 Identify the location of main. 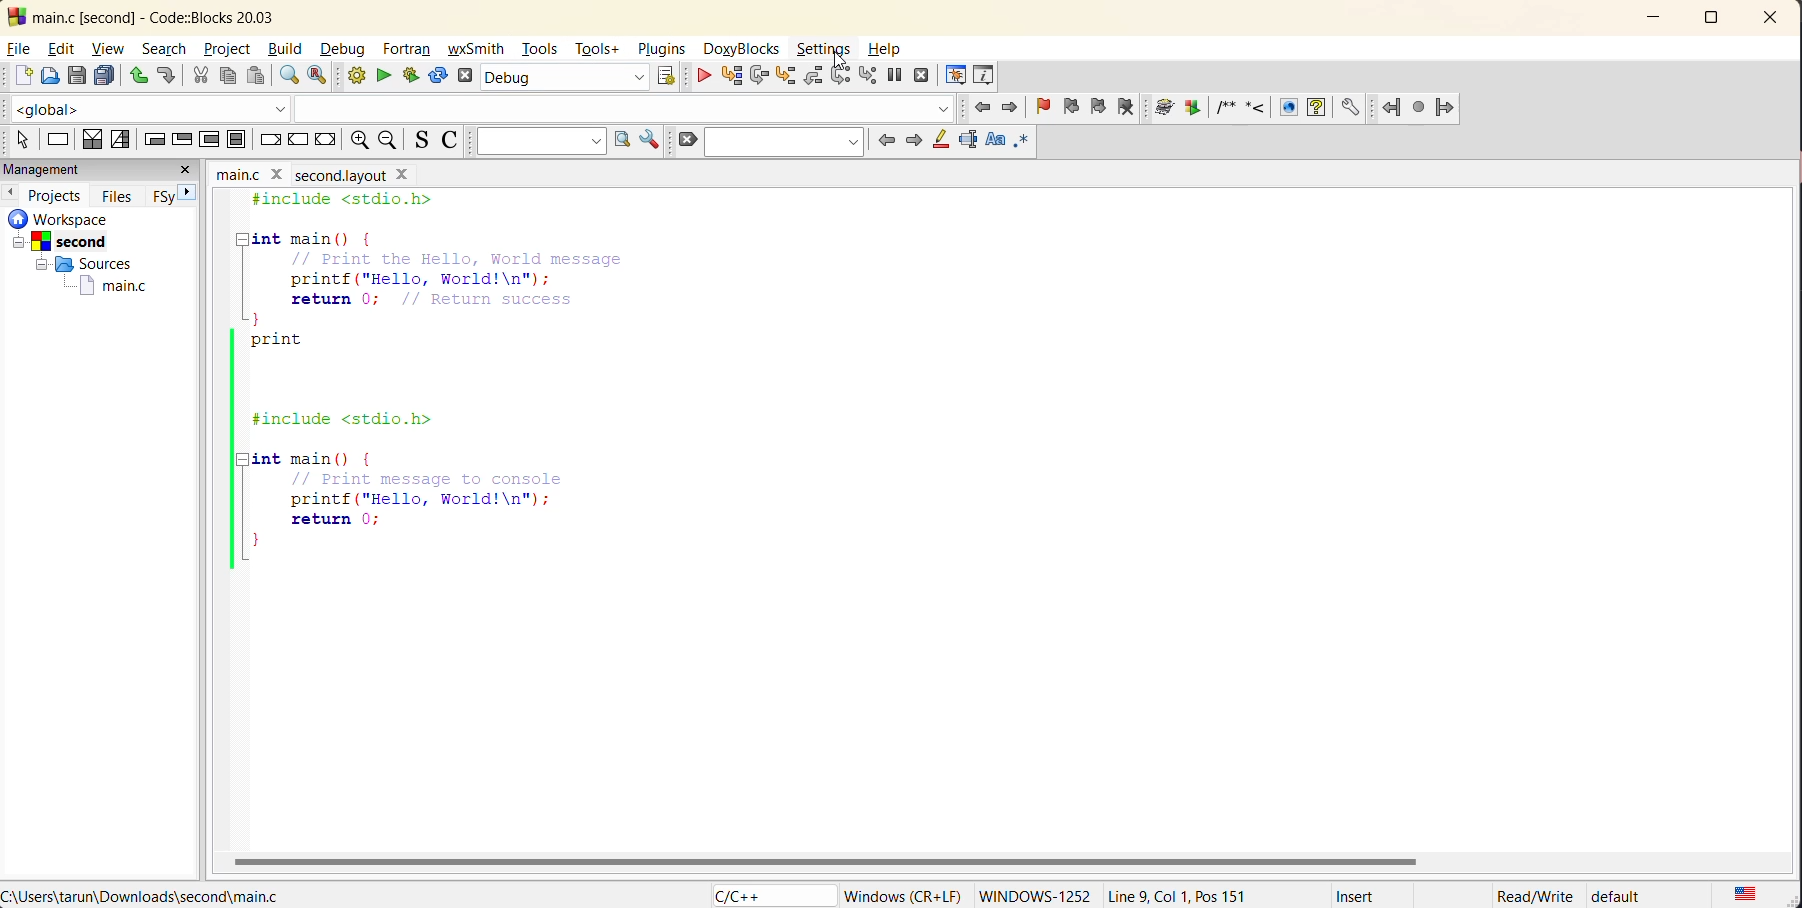
(233, 173).